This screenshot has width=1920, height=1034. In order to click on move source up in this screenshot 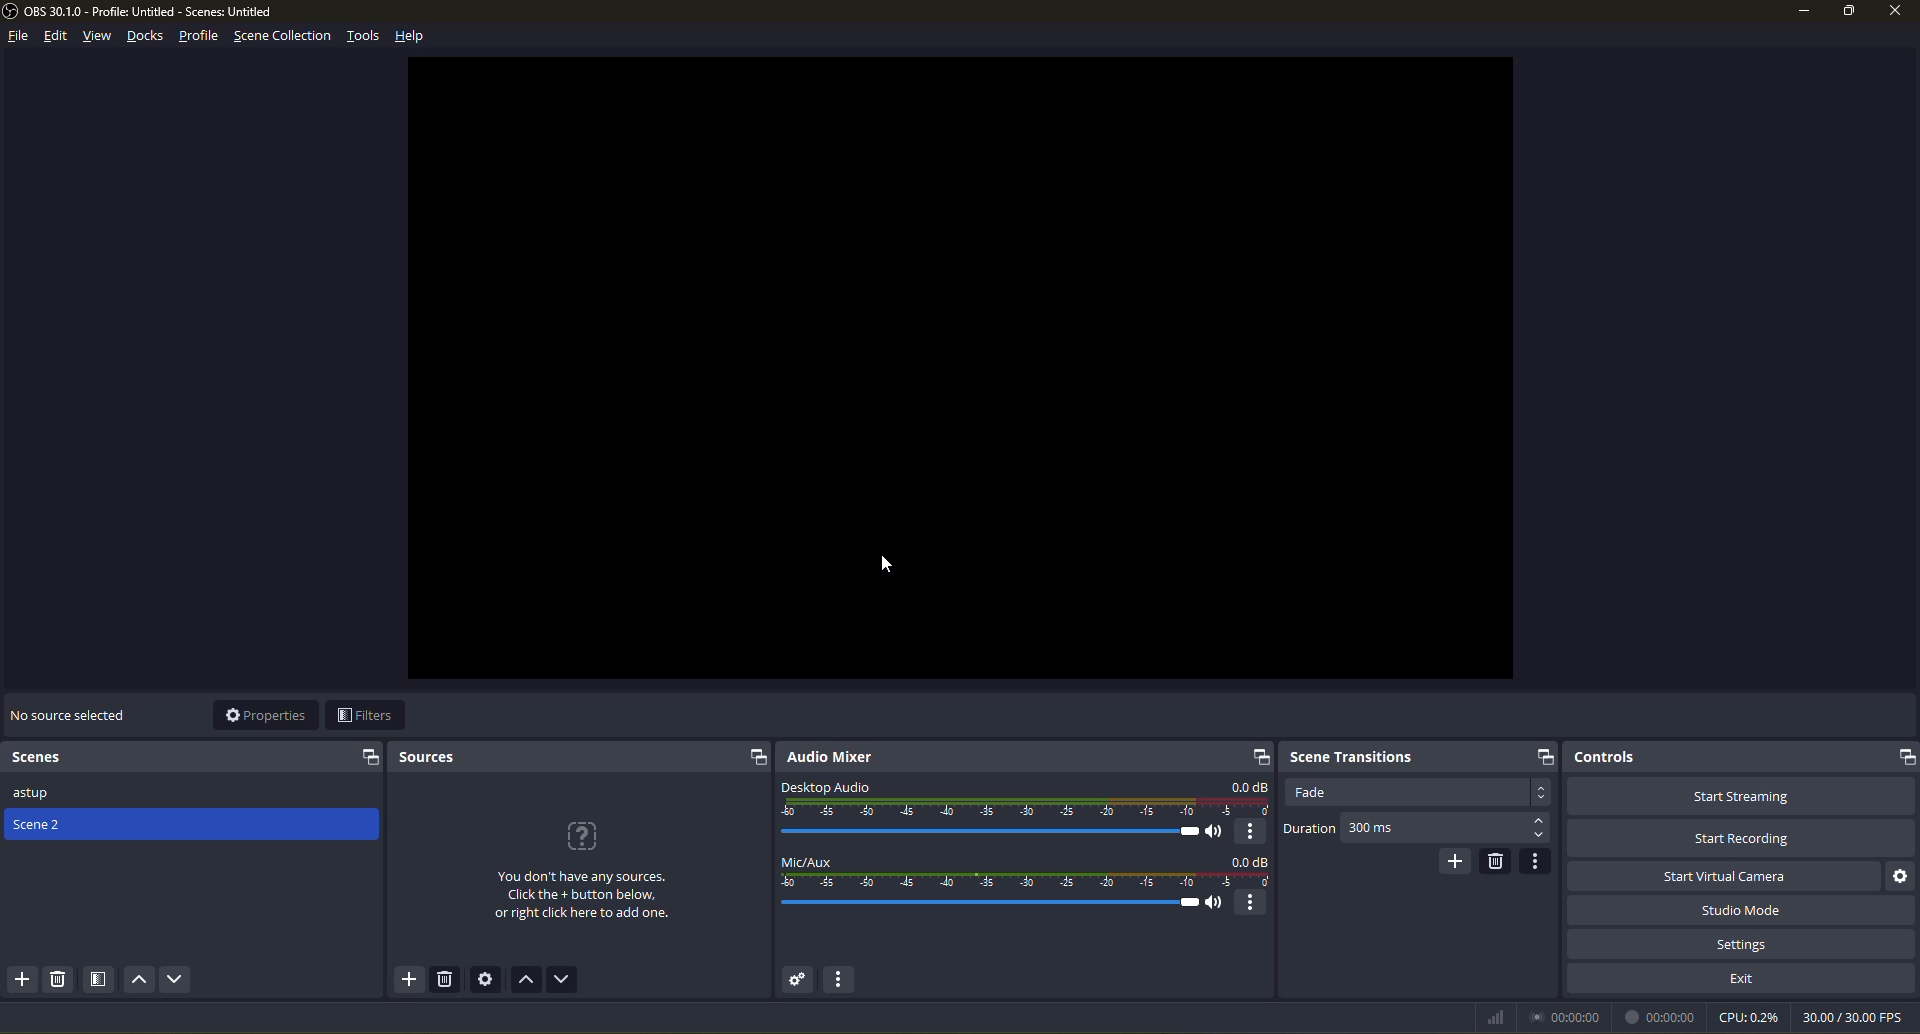, I will do `click(526, 979)`.